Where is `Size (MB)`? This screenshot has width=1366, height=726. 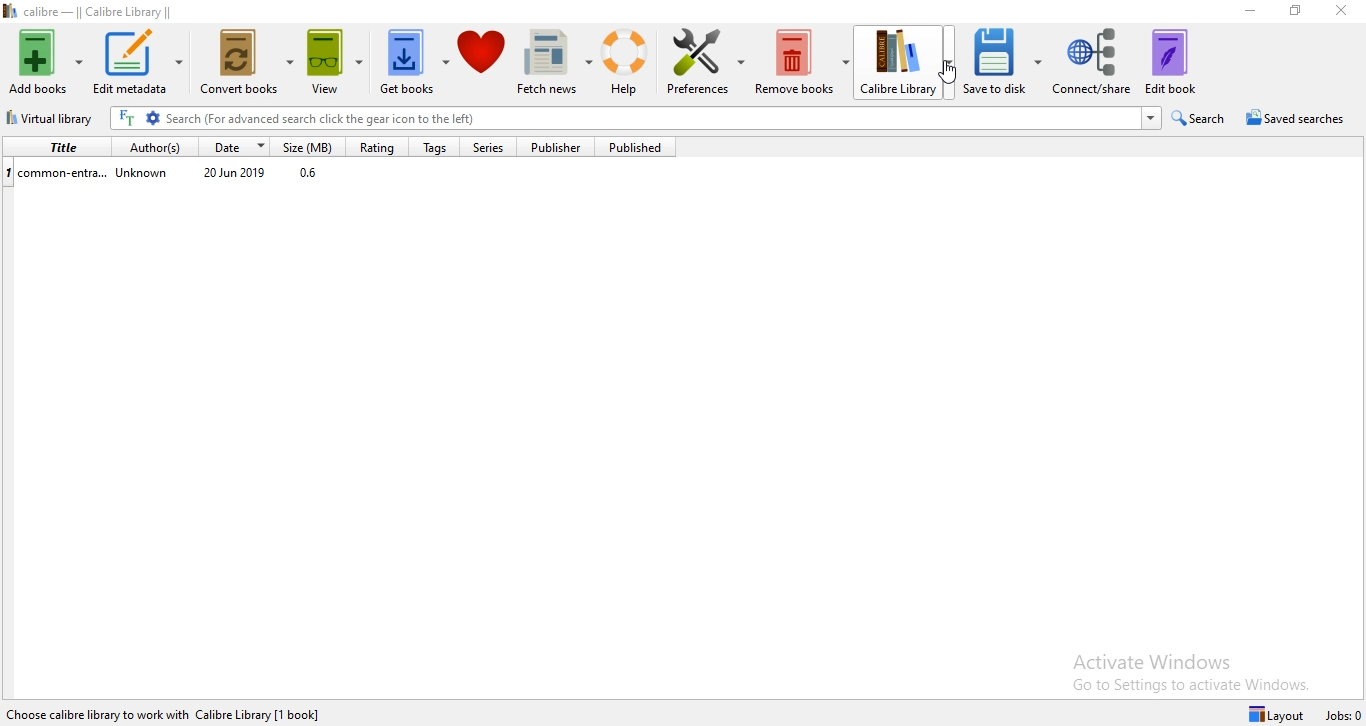
Size (MB) is located at coordinates (312, 146).